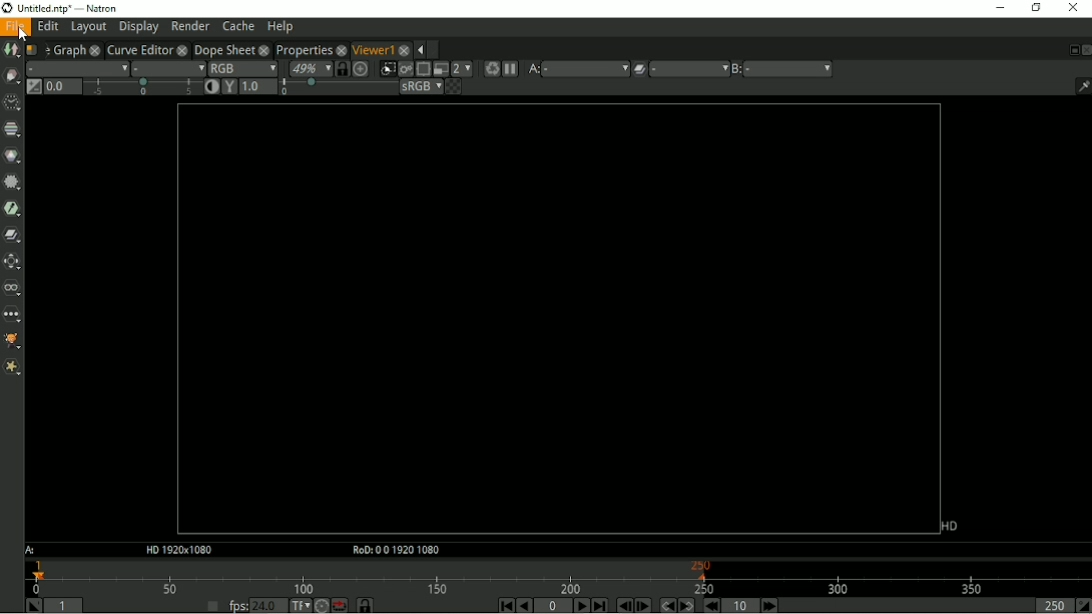 The width and height of the screenshot is (1092, 614). Describe the element at coordinates (623, 605) in the screenshot. I see `Previous frame` at that location.